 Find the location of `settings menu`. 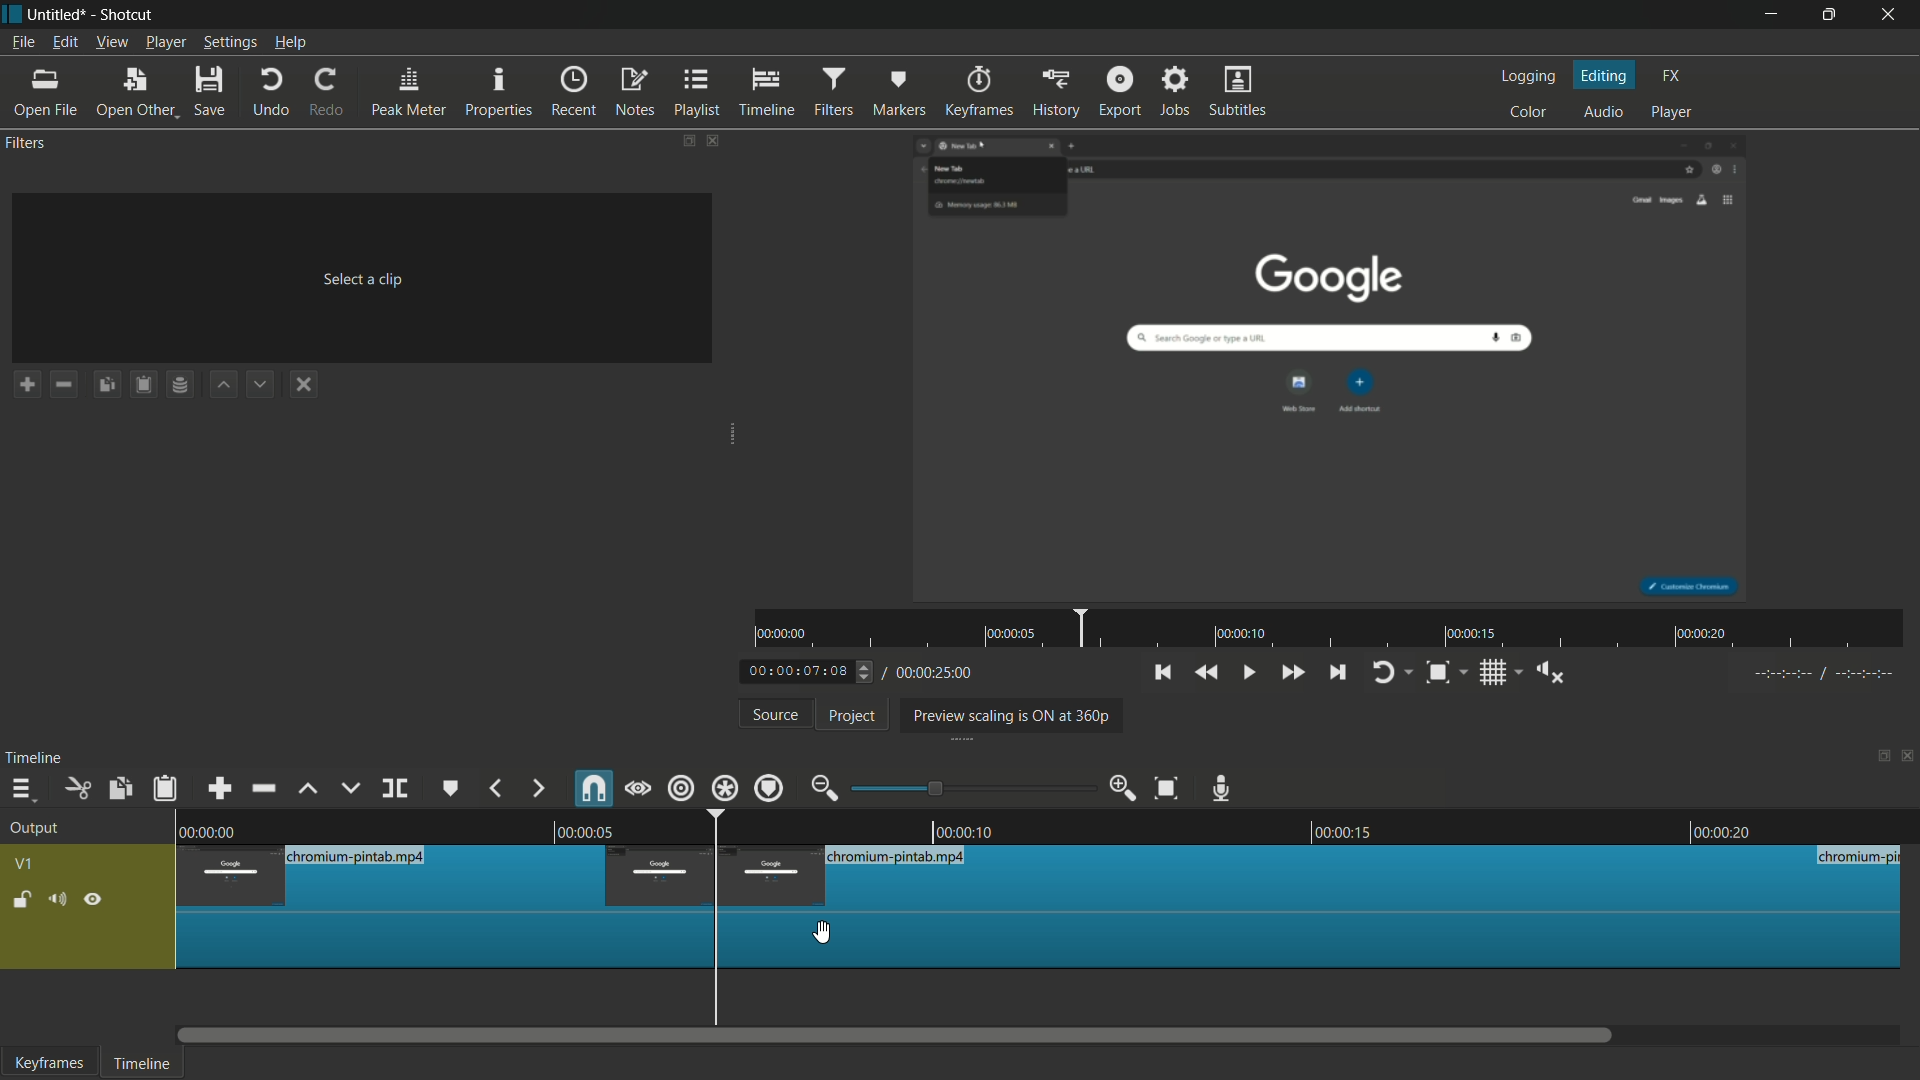

settings menu is located at coordinates (230, 43).